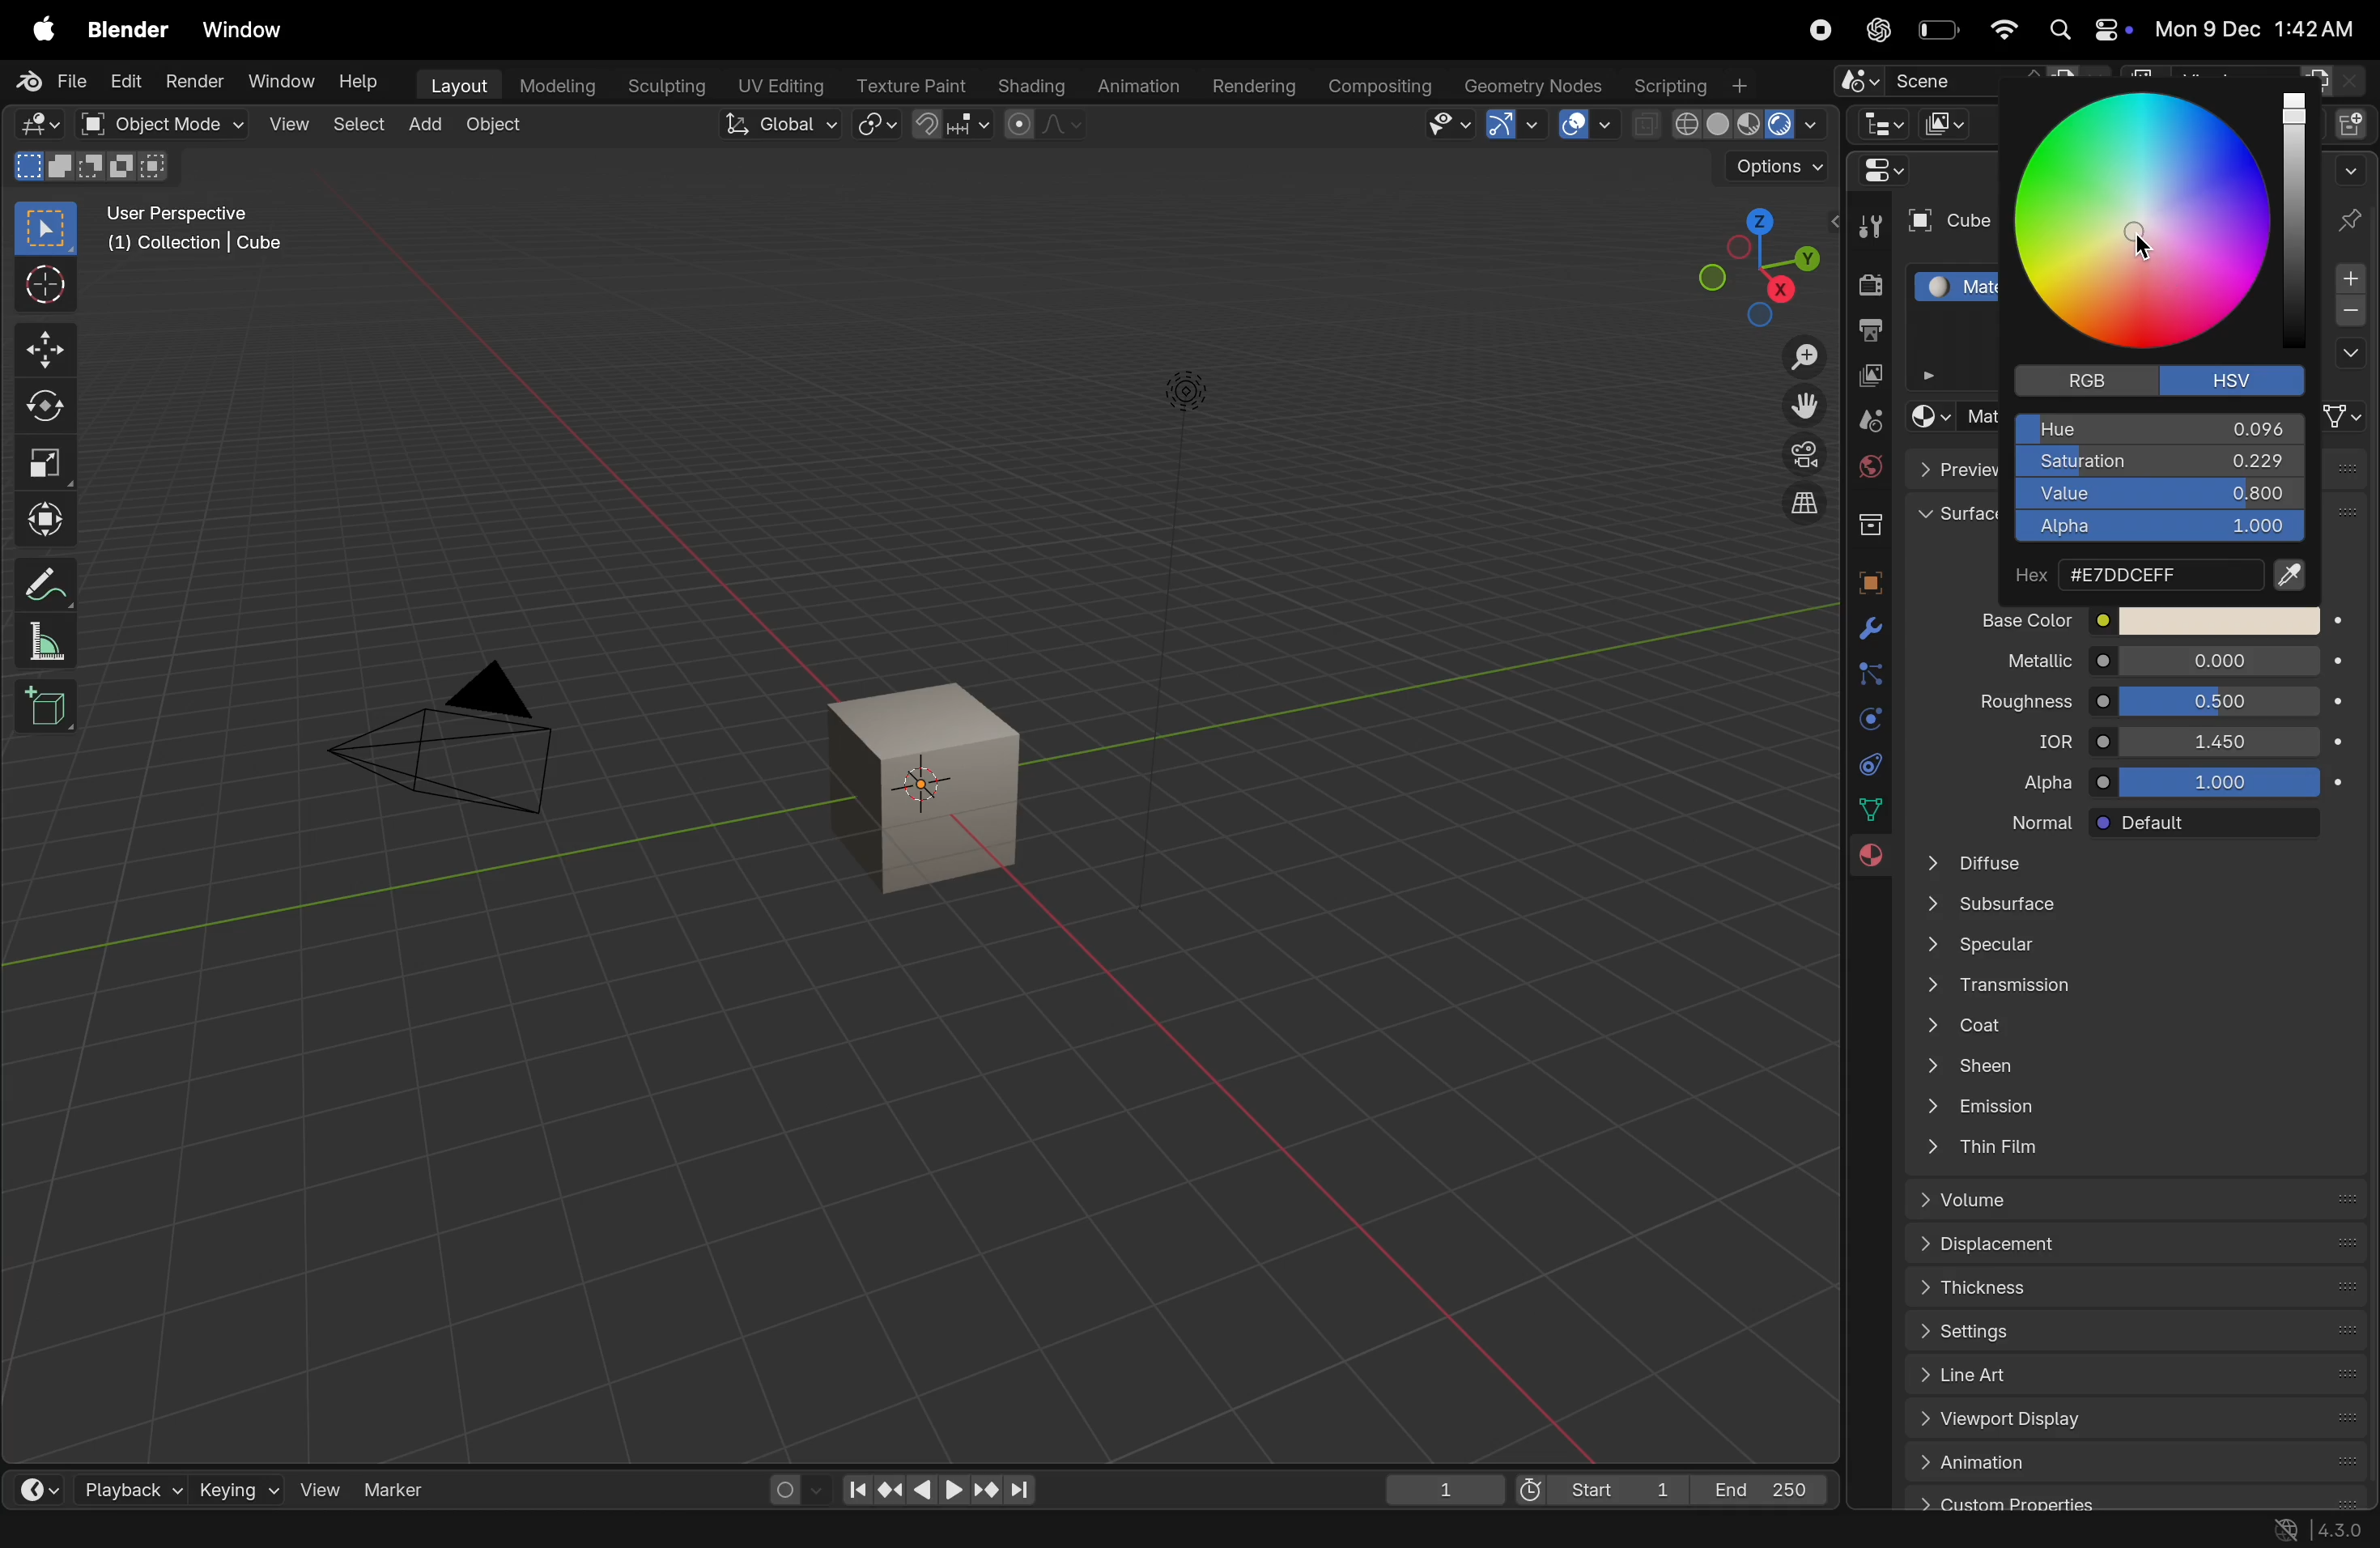 The height and width of the screenshot is (1548, 2380). I want to click on File, so click(56, 81).